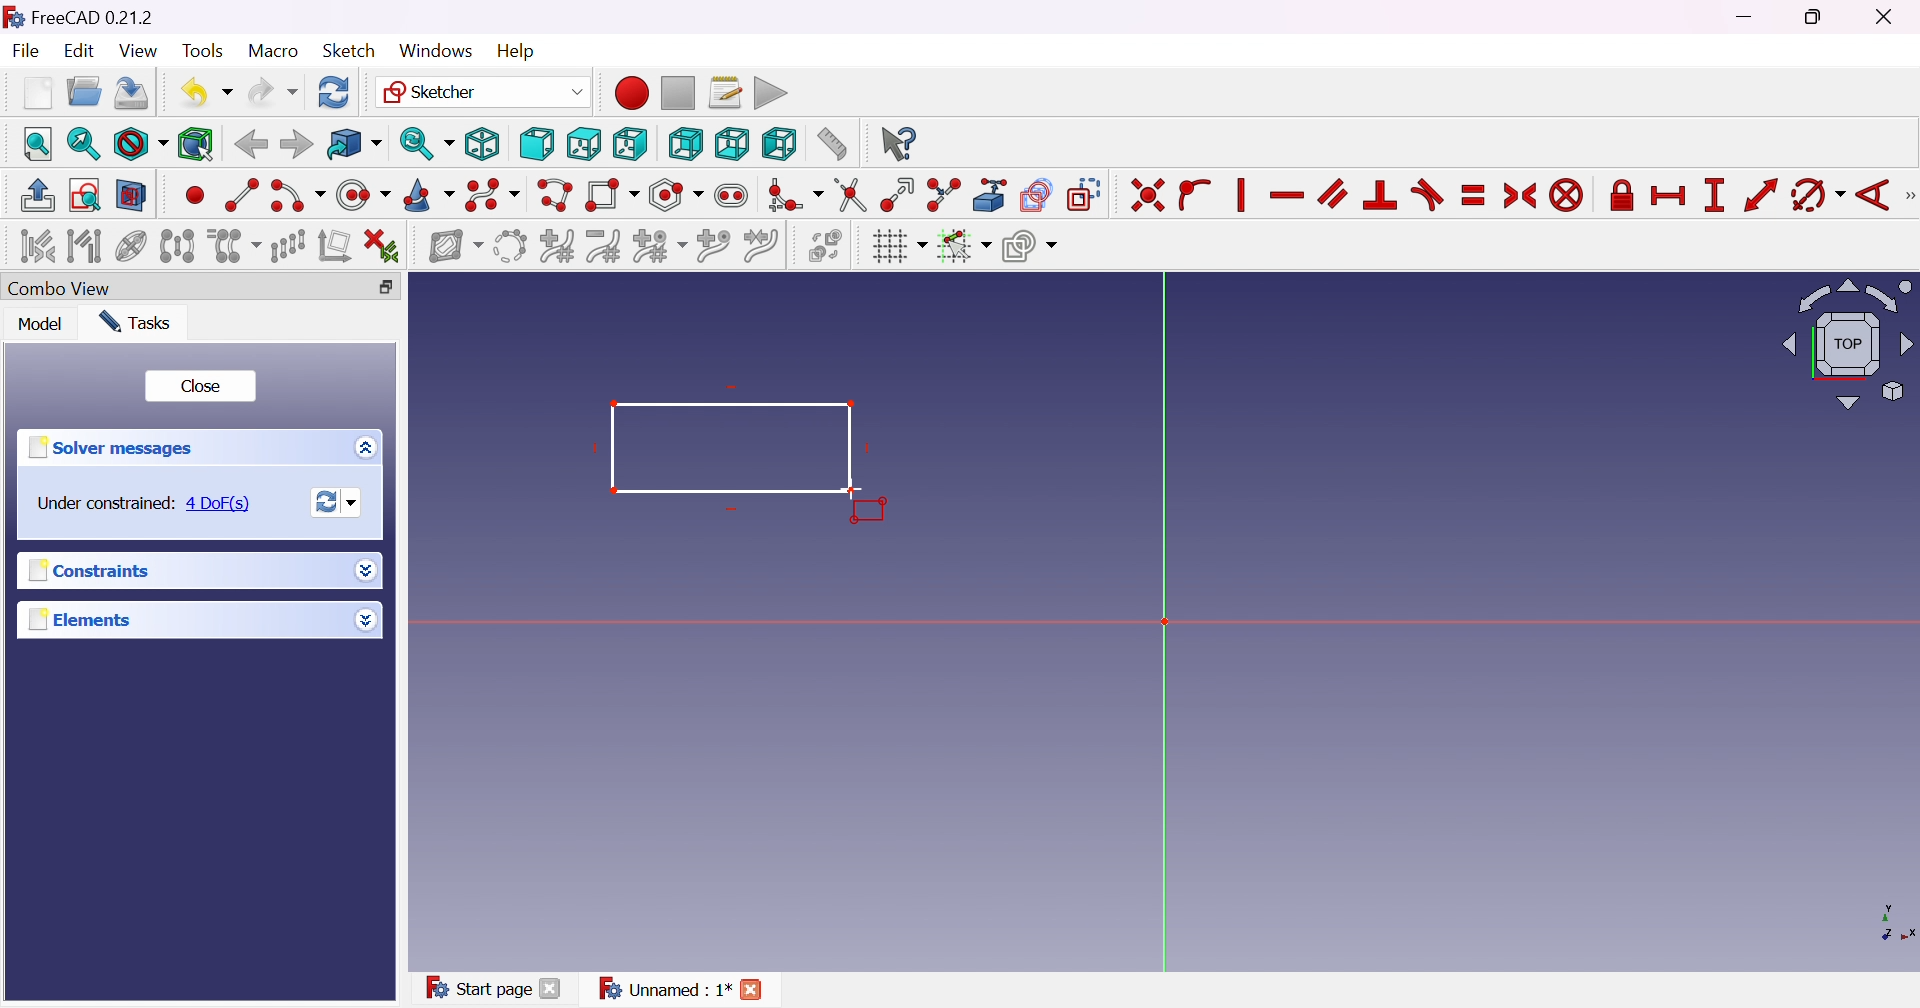  Describe the element at coordinates (333, 245) in the screenshot. I see `Remove axis alignment` at that location.